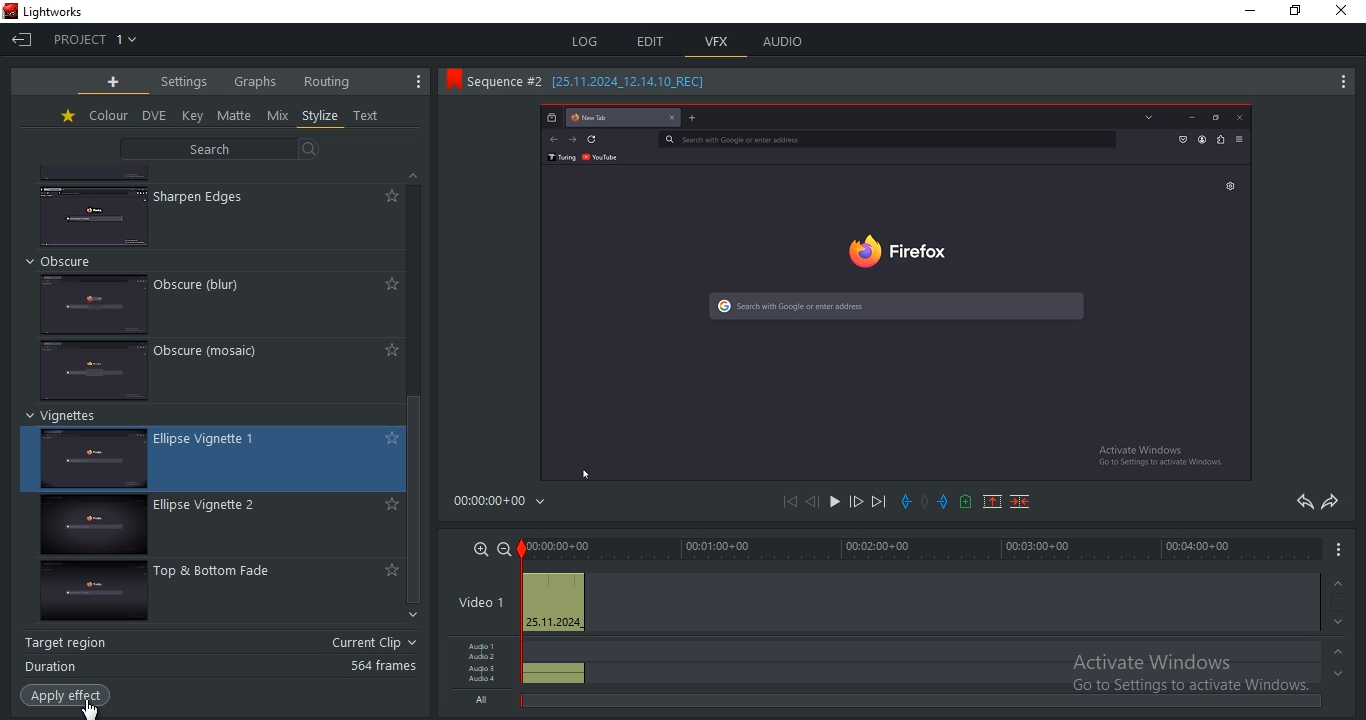 This screenshot has width=1366, height=720. I want to click on edit, so click(653, 42).